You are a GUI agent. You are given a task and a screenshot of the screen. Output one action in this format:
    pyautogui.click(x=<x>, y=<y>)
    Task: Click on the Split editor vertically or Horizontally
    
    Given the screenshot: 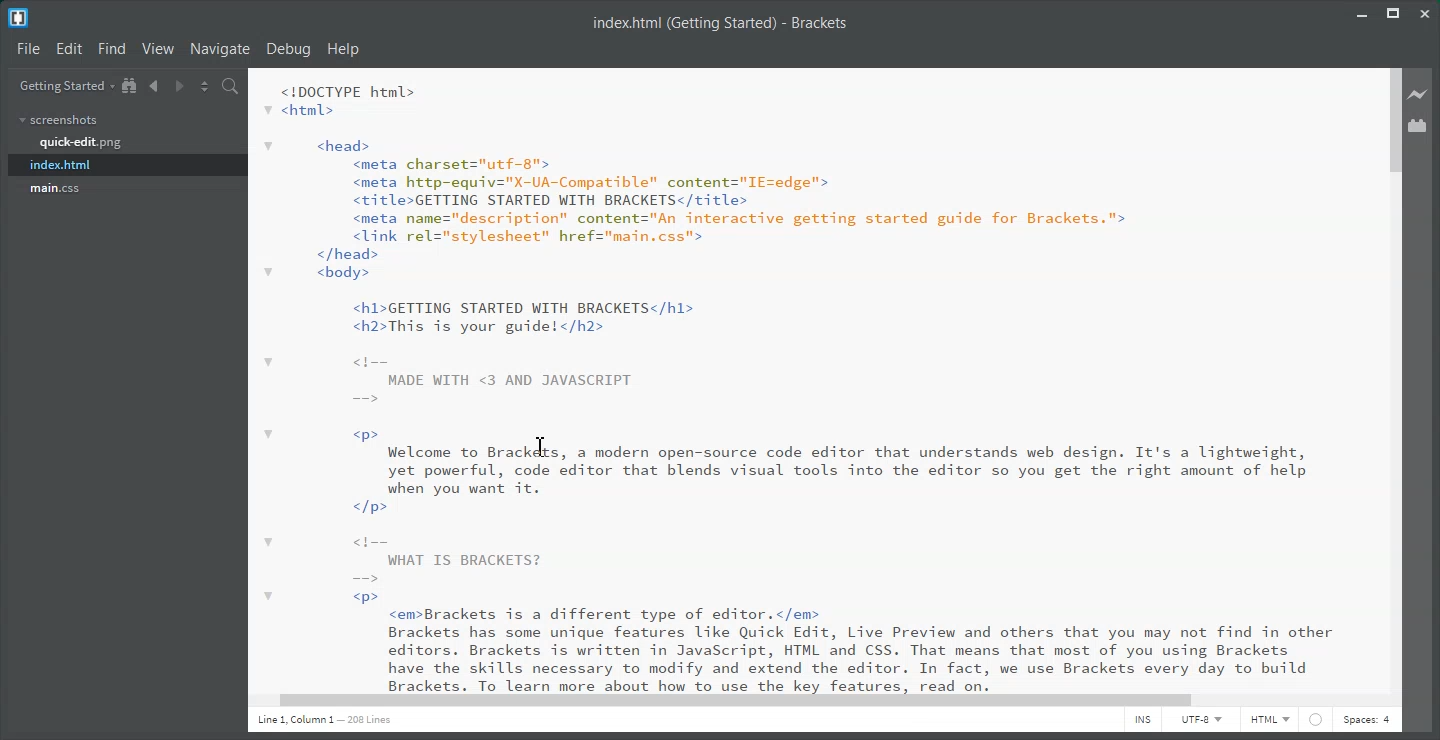 What is the action you would take?
    pyautogui.click(x=203, y=86)
    